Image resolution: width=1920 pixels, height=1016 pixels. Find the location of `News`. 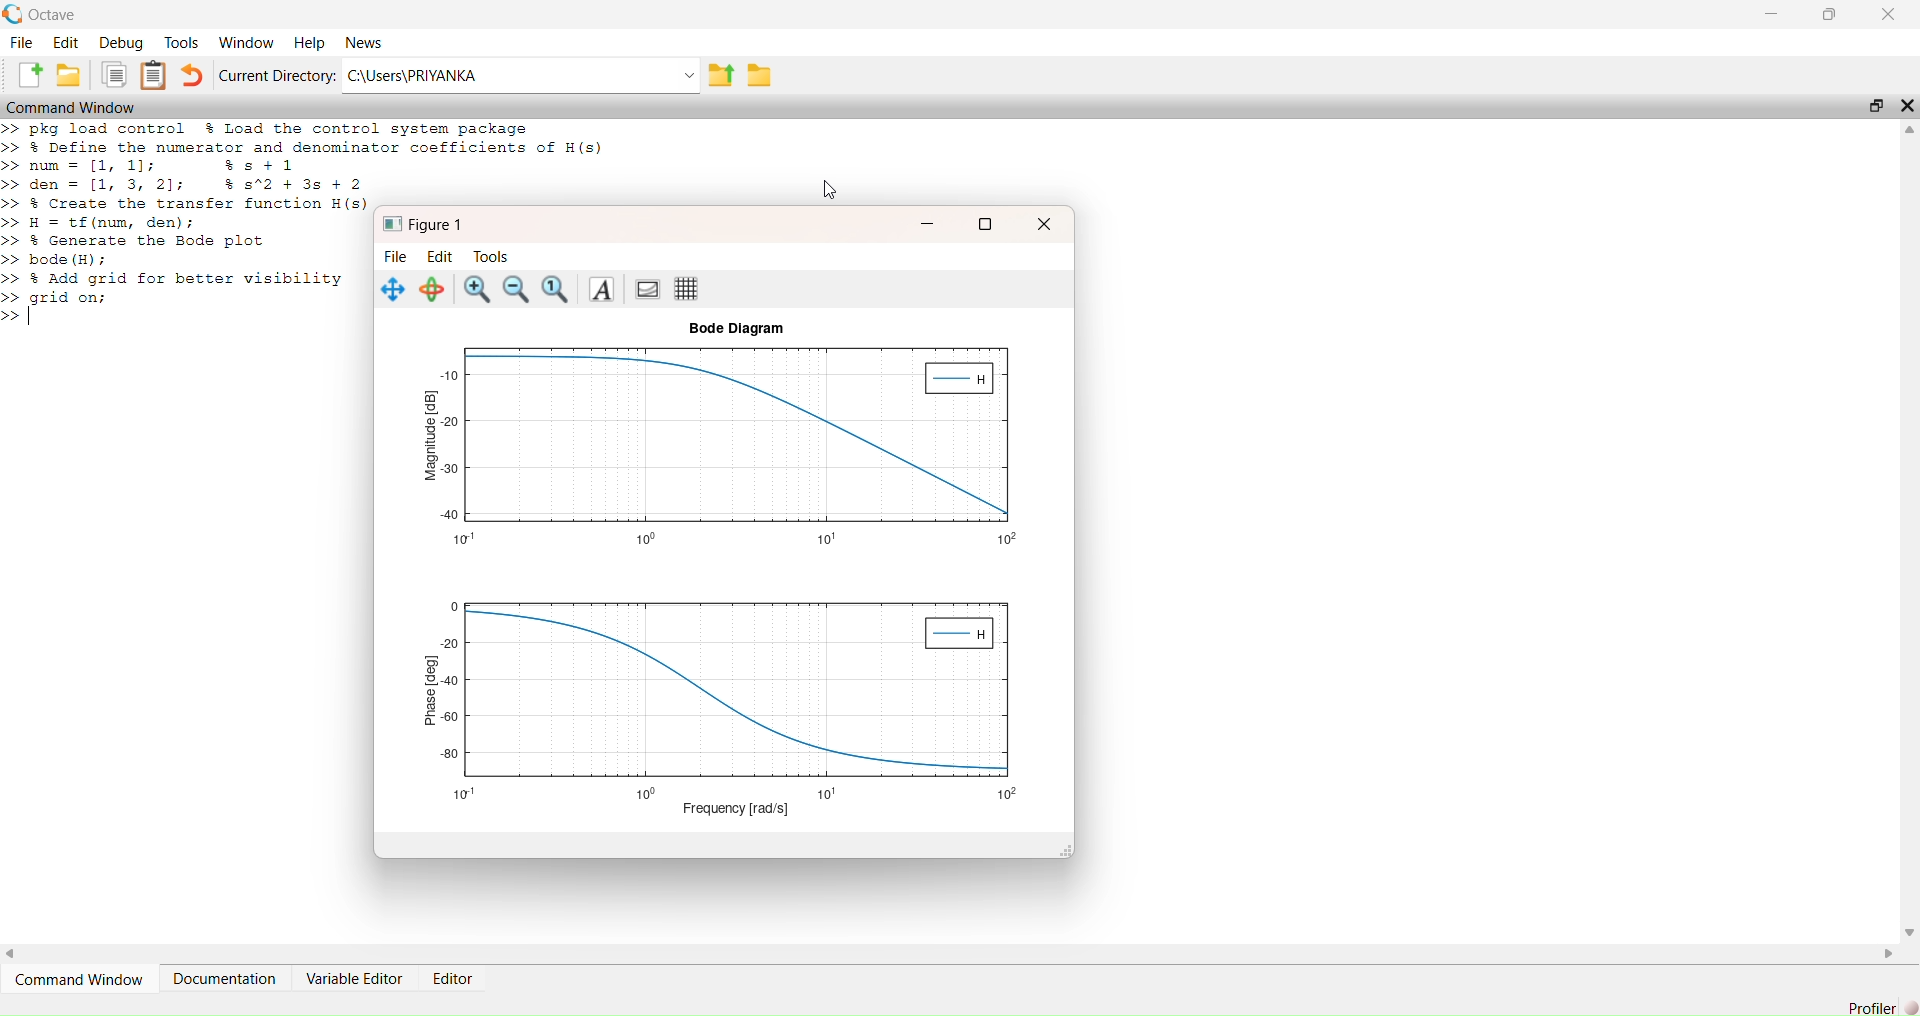

News is located at coordinates (363, 41).